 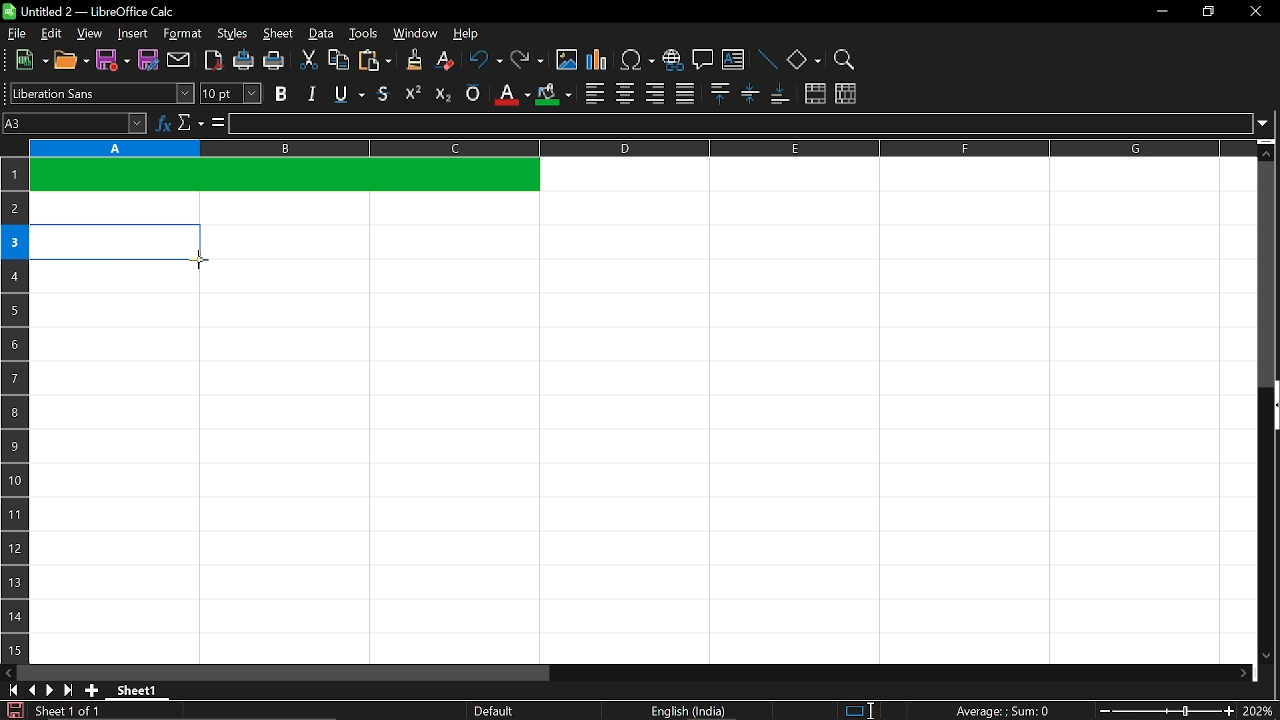 What do you see at coordinates (1162, 10) in the screenshot?
I see `minimize` at bounding box center [1162, 10].